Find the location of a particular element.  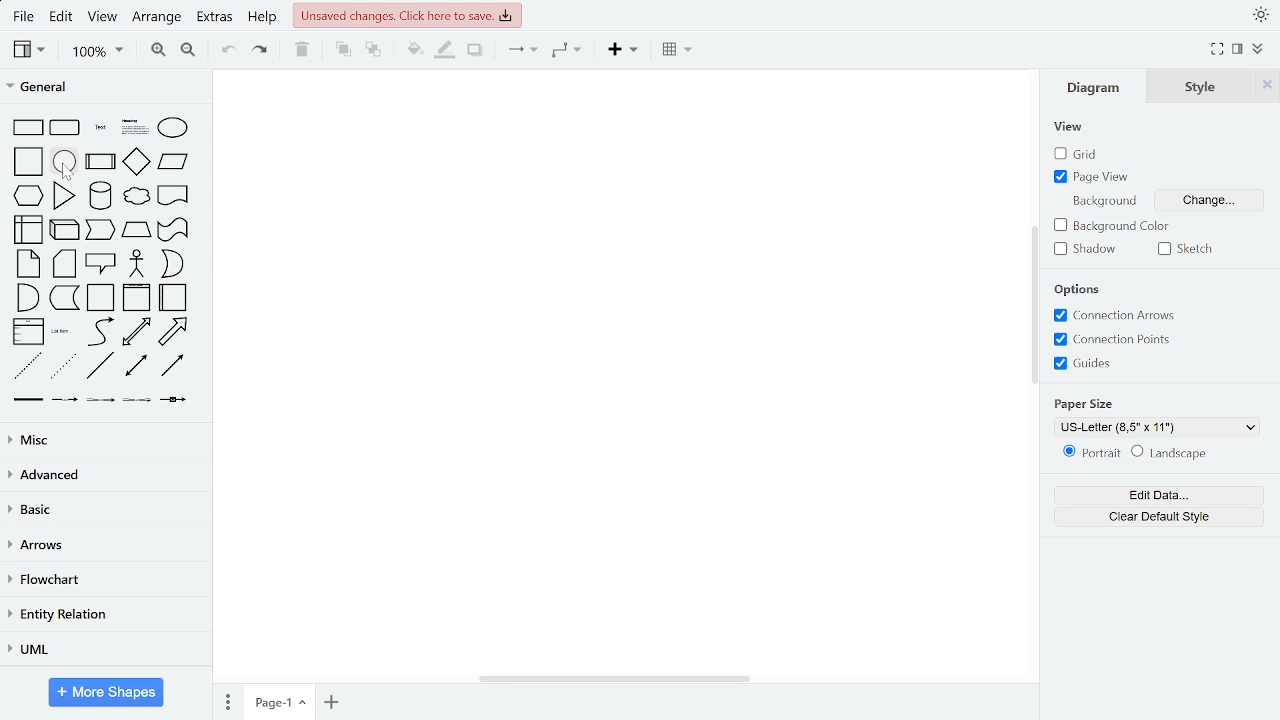

connector is located at coordinates (521, 50).